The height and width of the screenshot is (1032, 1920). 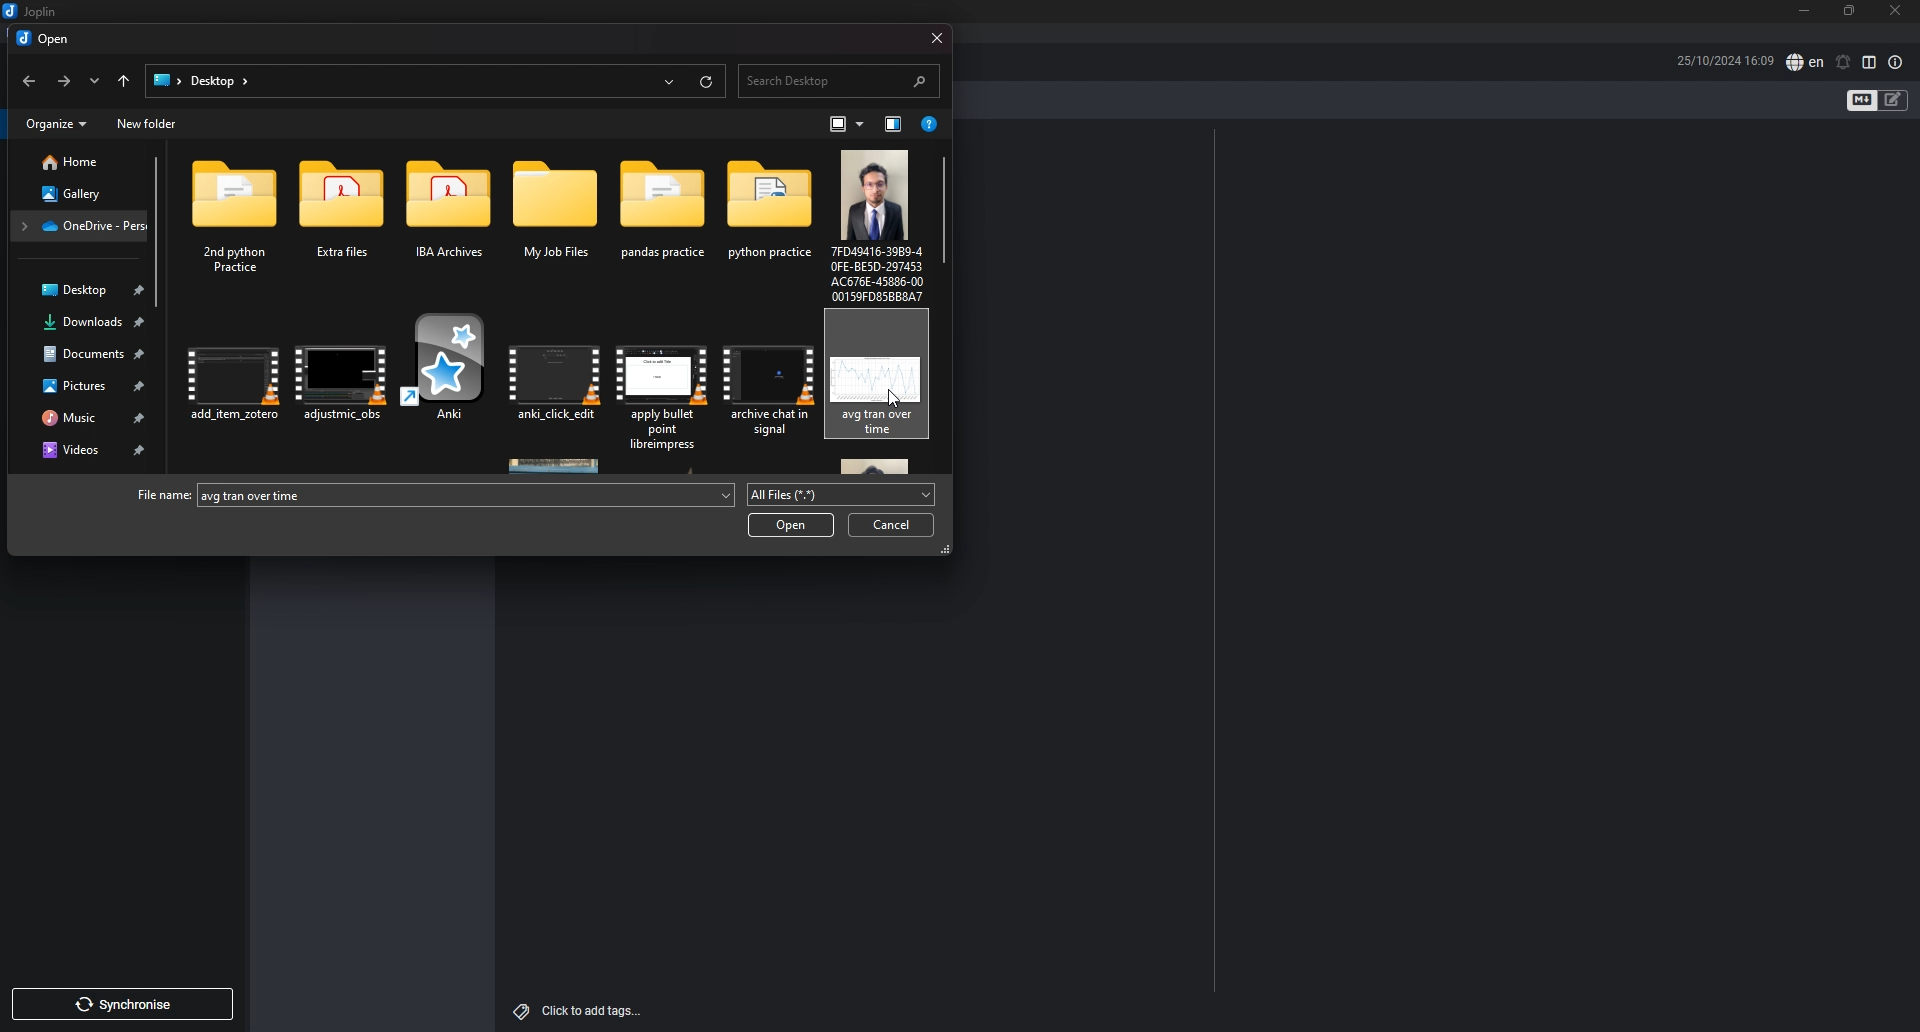 What do you see at coordinates (1894, 100) in the screenshot?
I see `toggle editors` at bounding box center [1894, 100].